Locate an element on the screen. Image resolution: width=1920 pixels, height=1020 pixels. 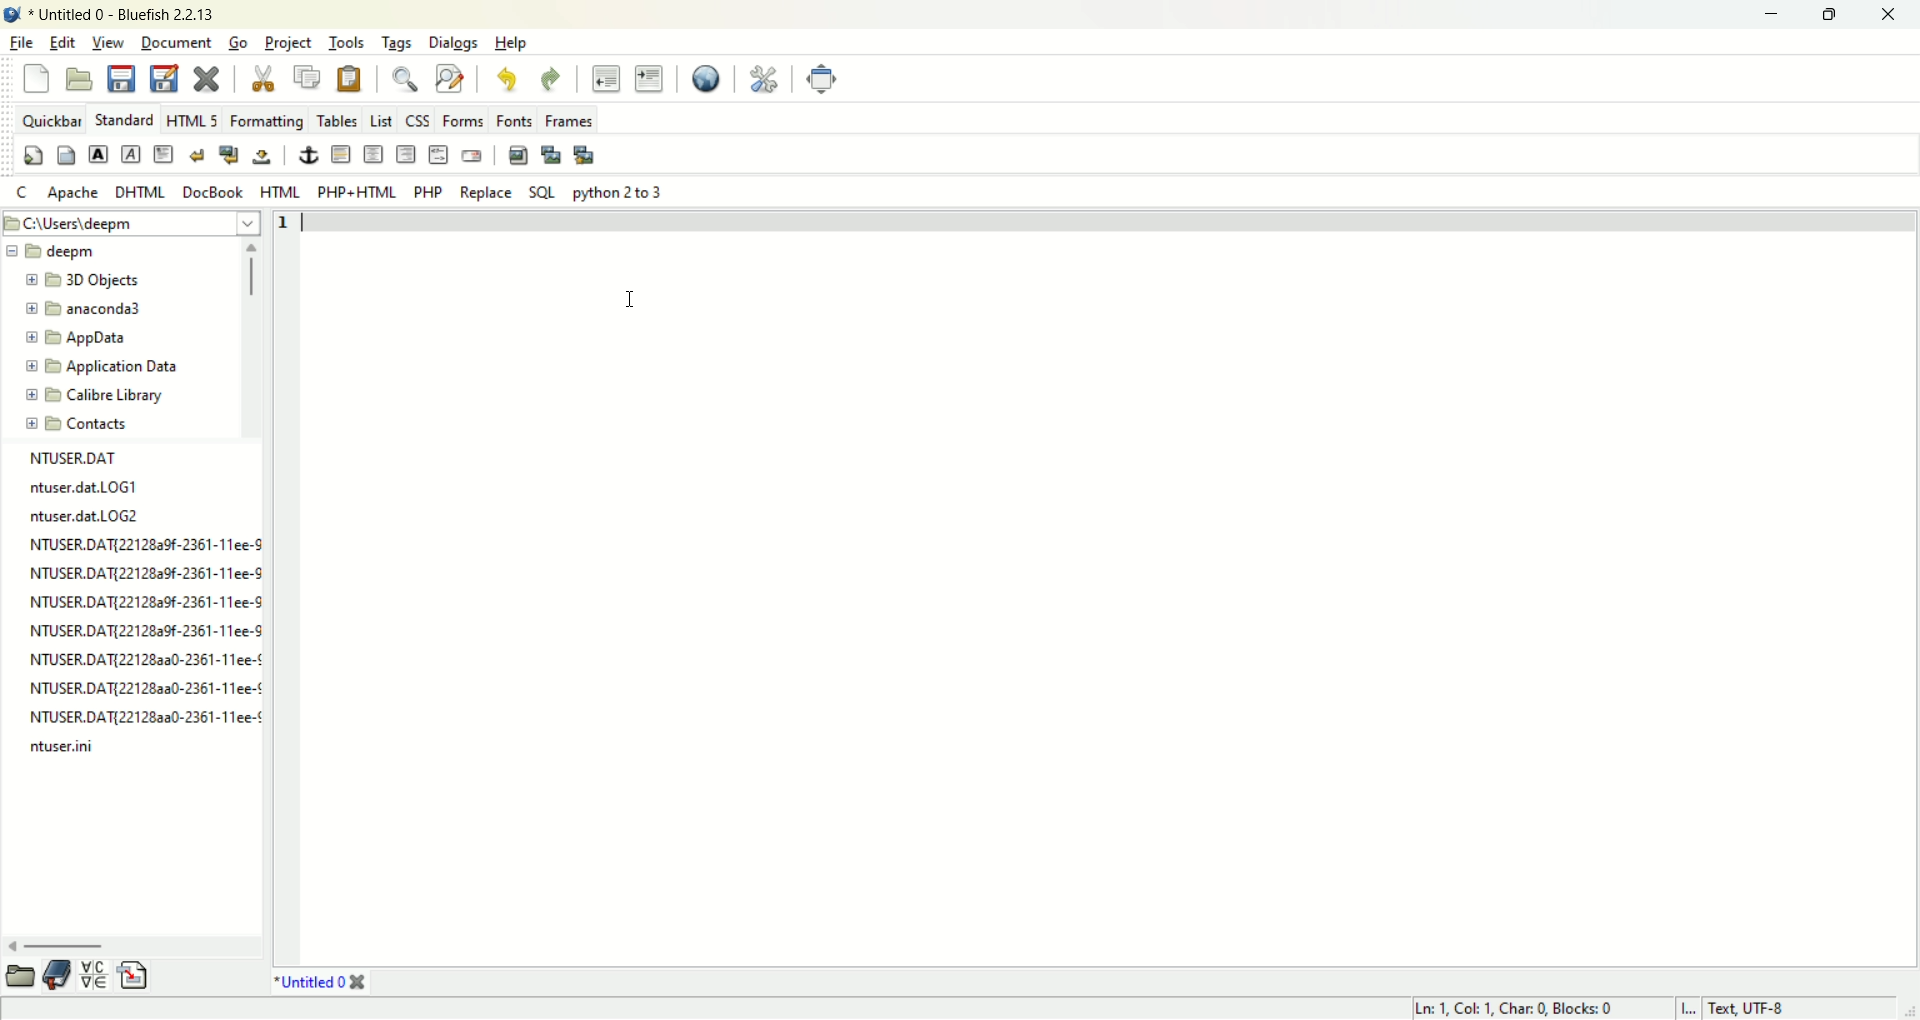
save as is located at coordinates (163, 77).